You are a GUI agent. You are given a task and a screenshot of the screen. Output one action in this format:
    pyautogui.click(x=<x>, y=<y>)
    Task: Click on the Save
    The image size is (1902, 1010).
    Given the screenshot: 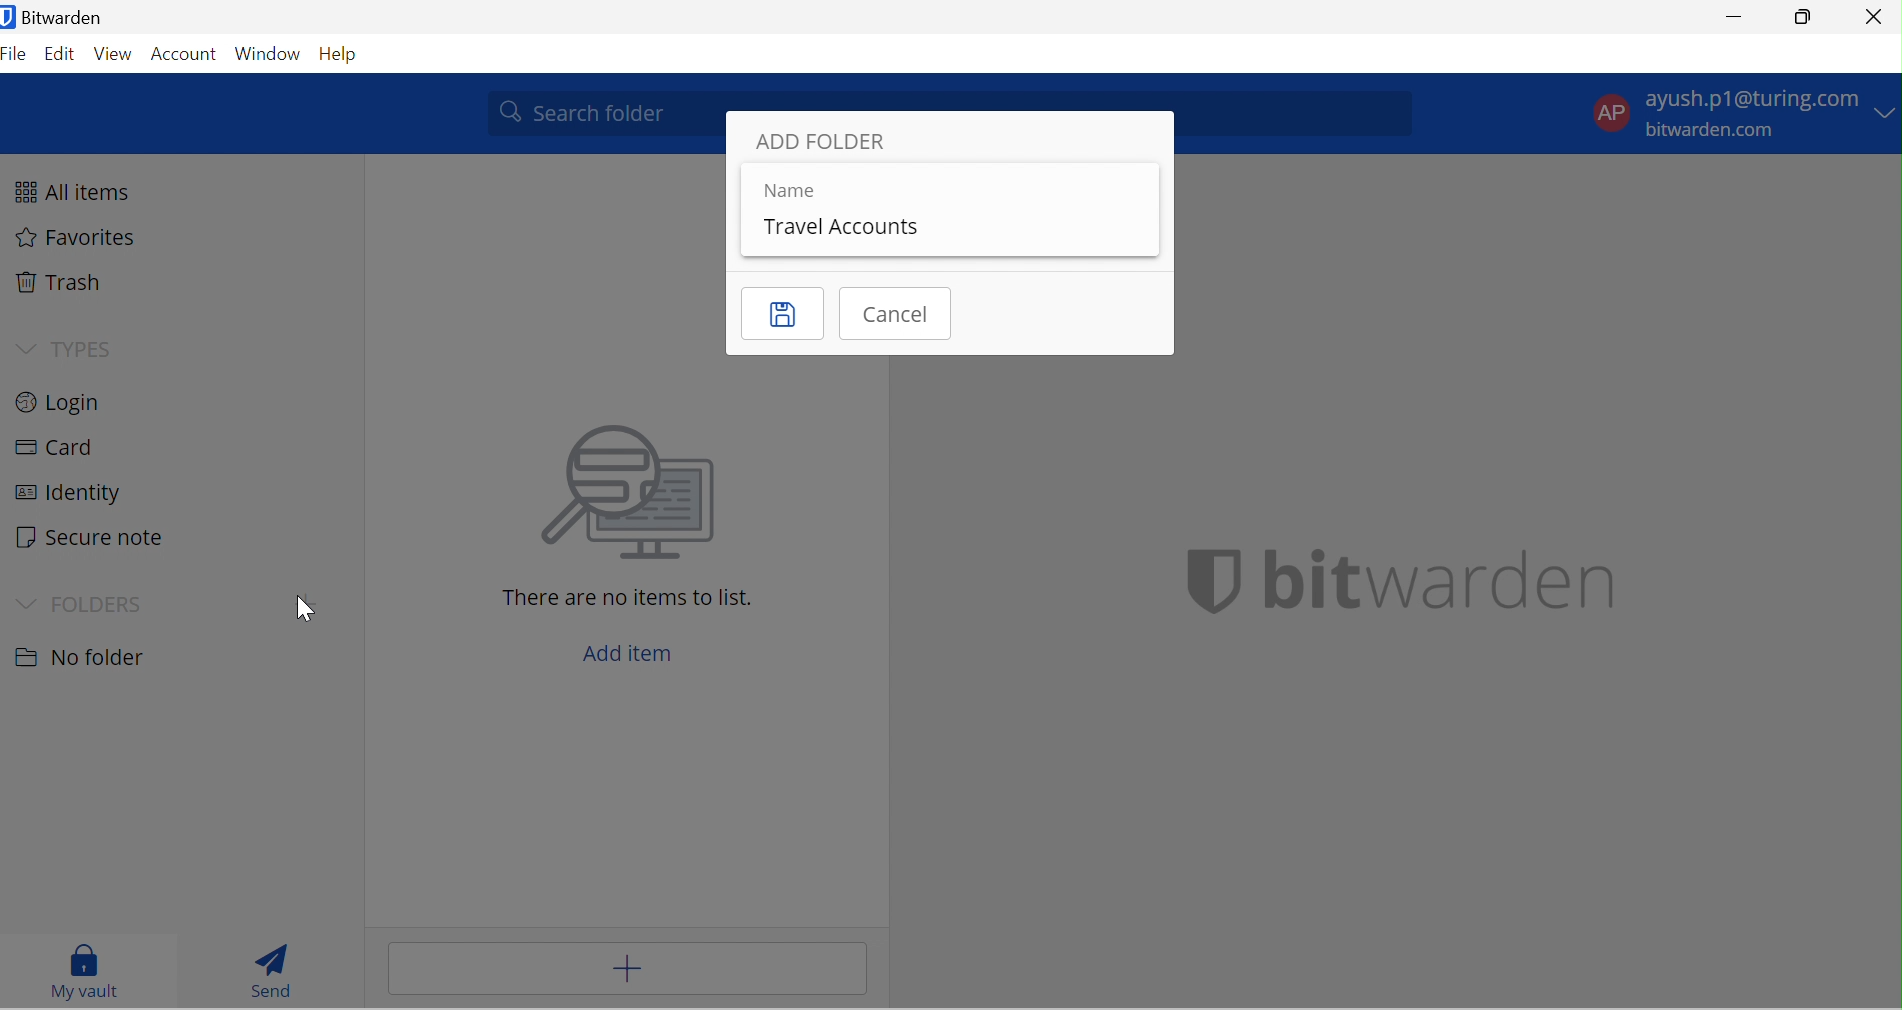 What is the action you would take?
    pyautogui.click(x=783, y=312)
    